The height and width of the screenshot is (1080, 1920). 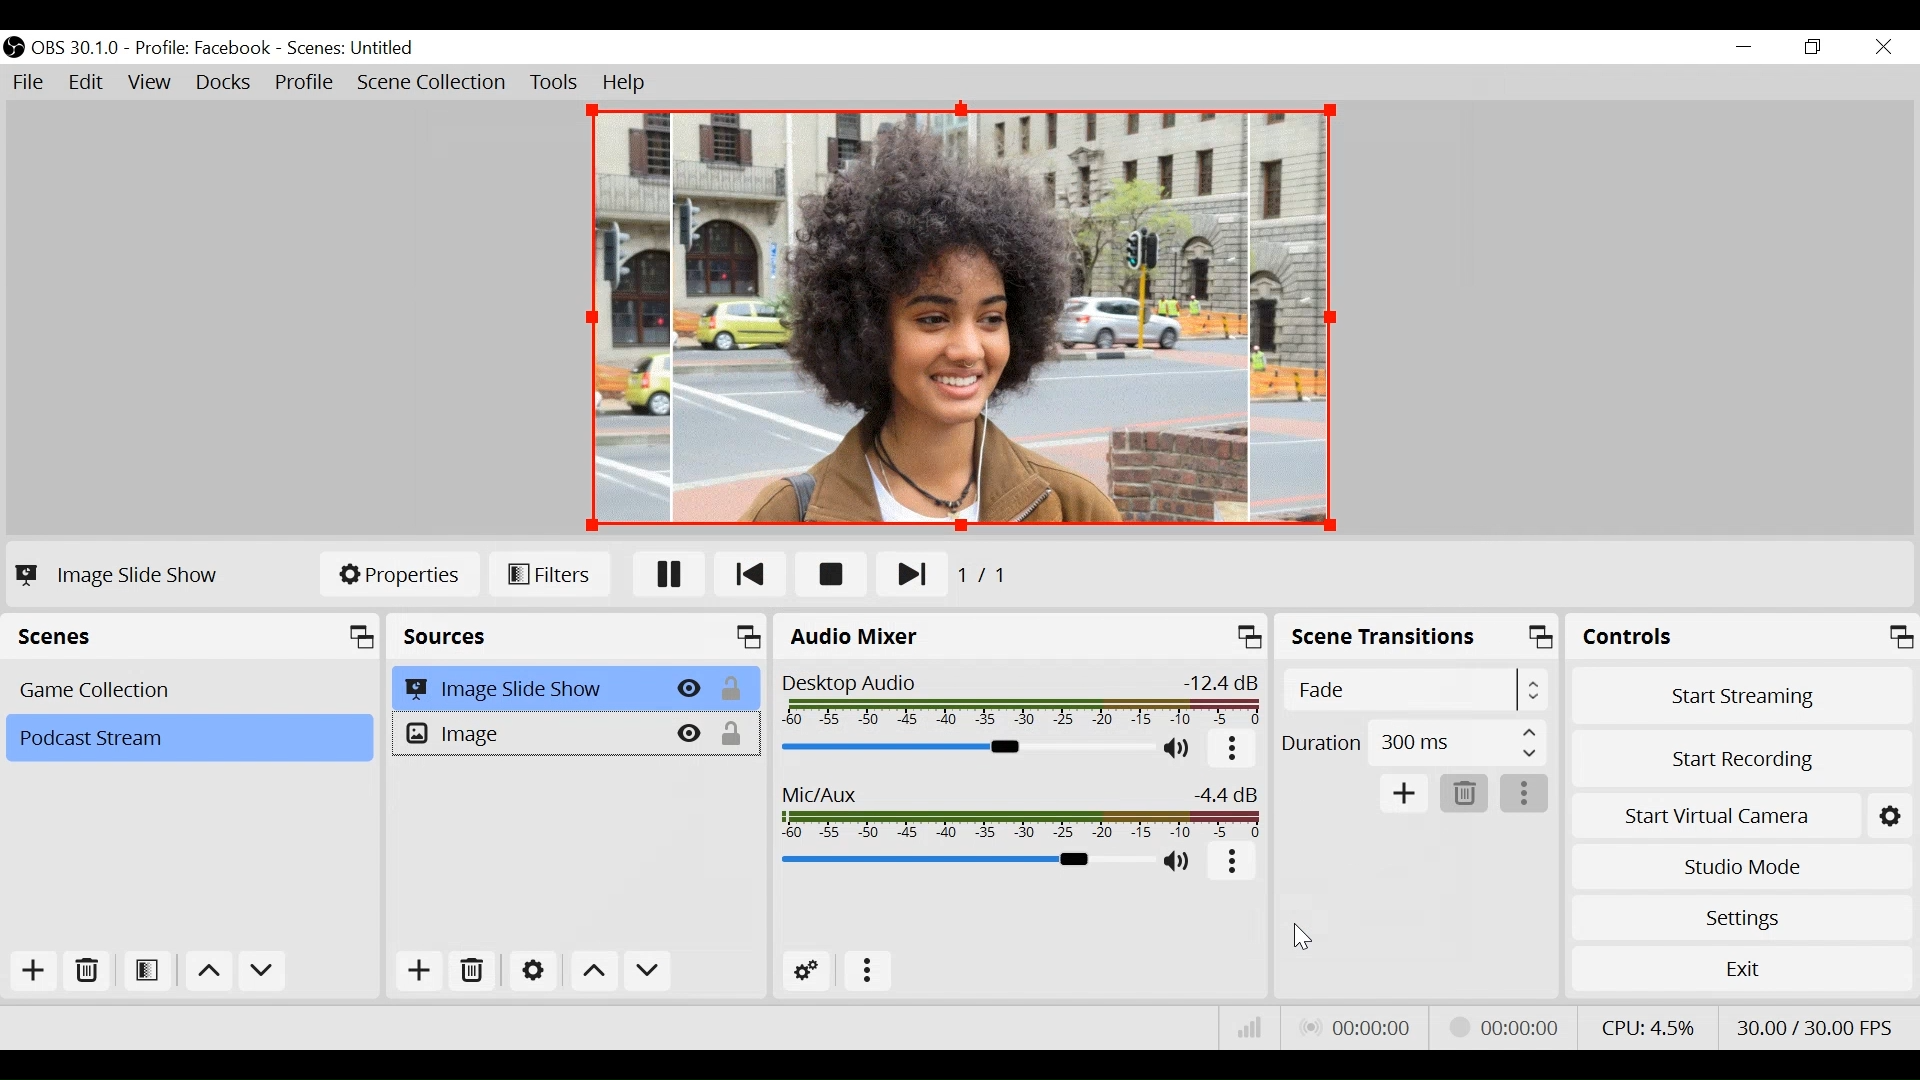 I want to click on Scene Transition, so click(x=1419, y=640).